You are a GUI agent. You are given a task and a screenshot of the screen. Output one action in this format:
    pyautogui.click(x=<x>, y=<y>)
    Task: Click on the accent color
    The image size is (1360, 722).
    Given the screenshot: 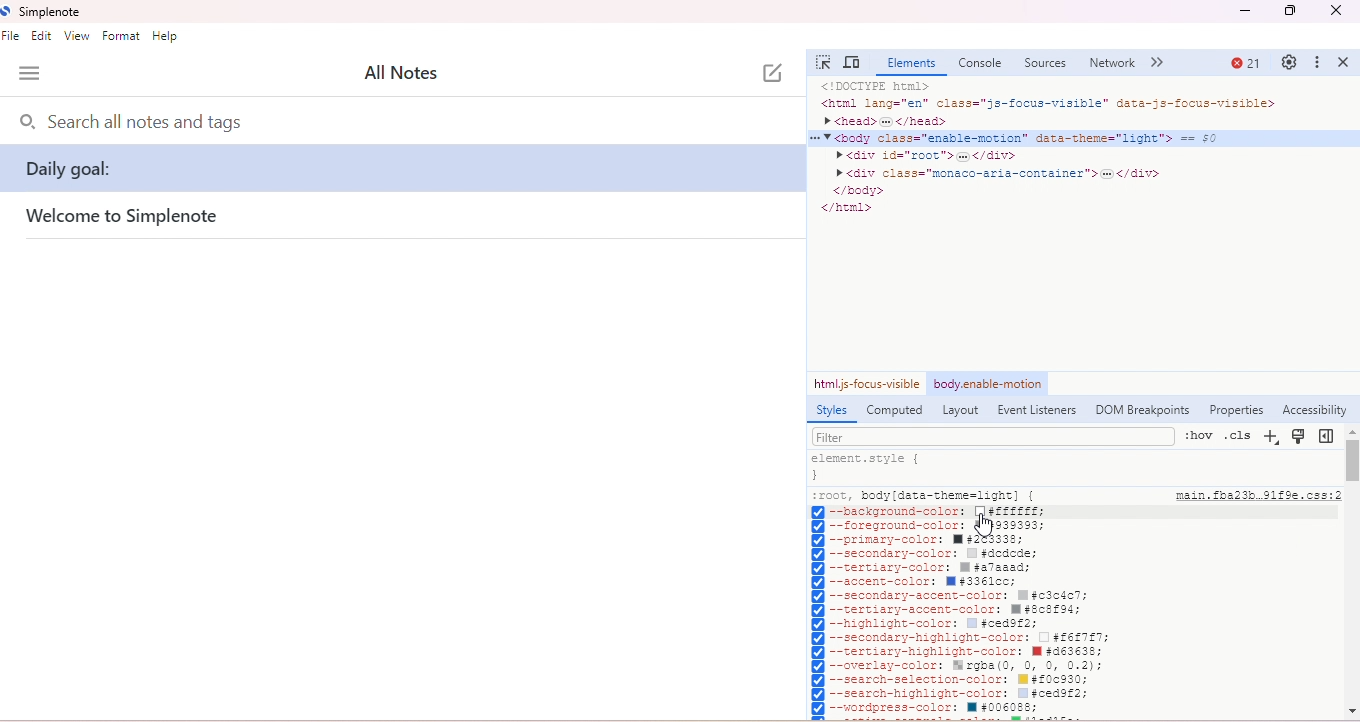 What is the action you would take?
    pyautogui.click(x=920, y=583)
    